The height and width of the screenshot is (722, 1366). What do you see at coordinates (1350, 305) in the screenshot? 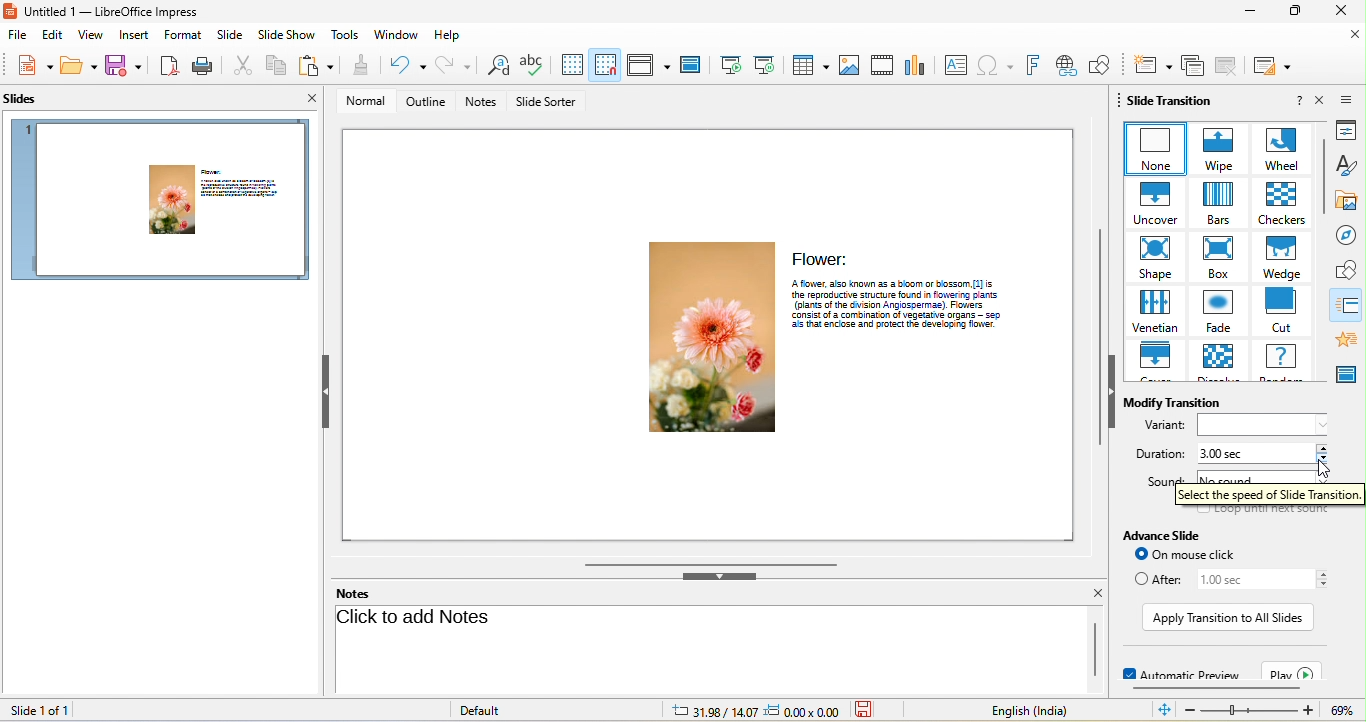
I see `slide transition` at bounding box center [1350, 305].